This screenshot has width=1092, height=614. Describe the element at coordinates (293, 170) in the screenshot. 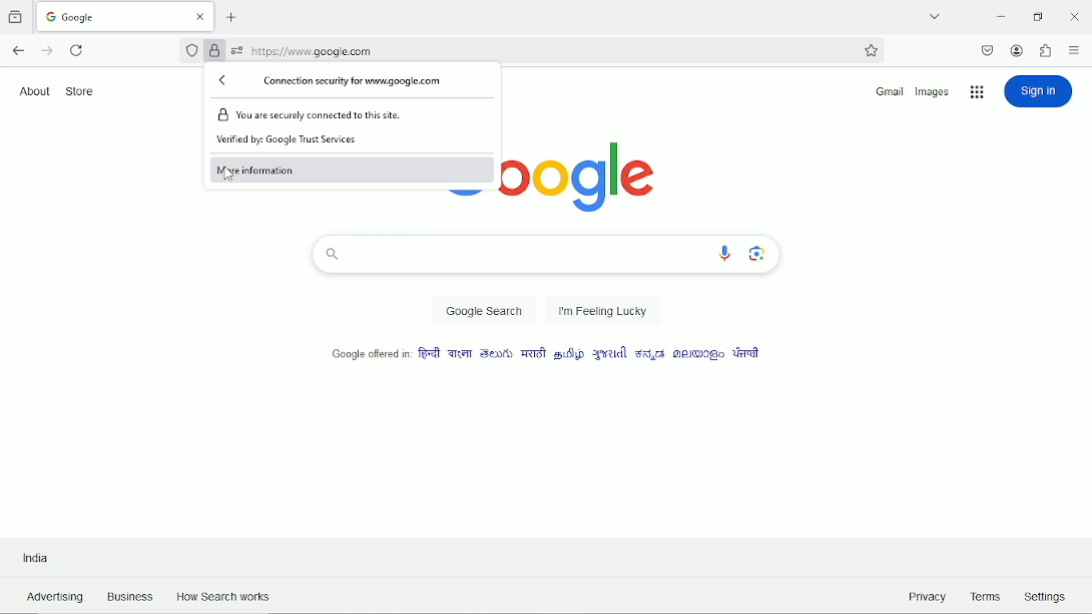

I see `More information` at that location.